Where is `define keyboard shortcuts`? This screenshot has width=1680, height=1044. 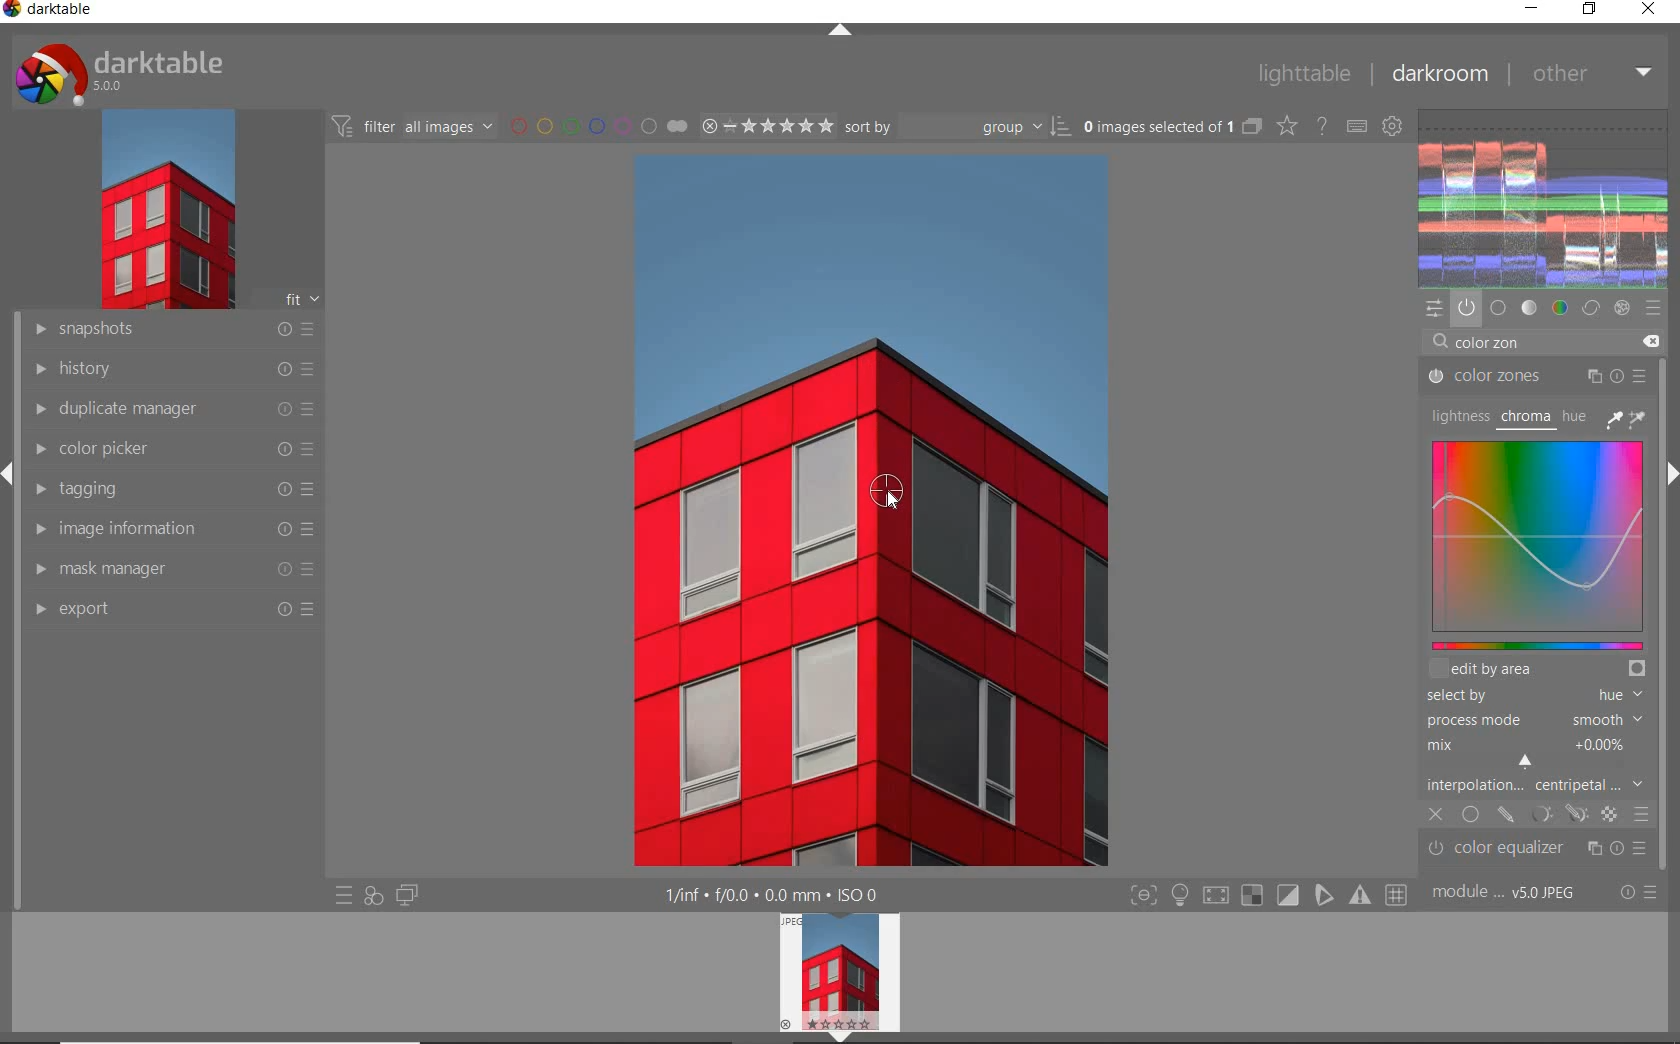 define keyboard shortcuts is located at coordinates (1358, 126).